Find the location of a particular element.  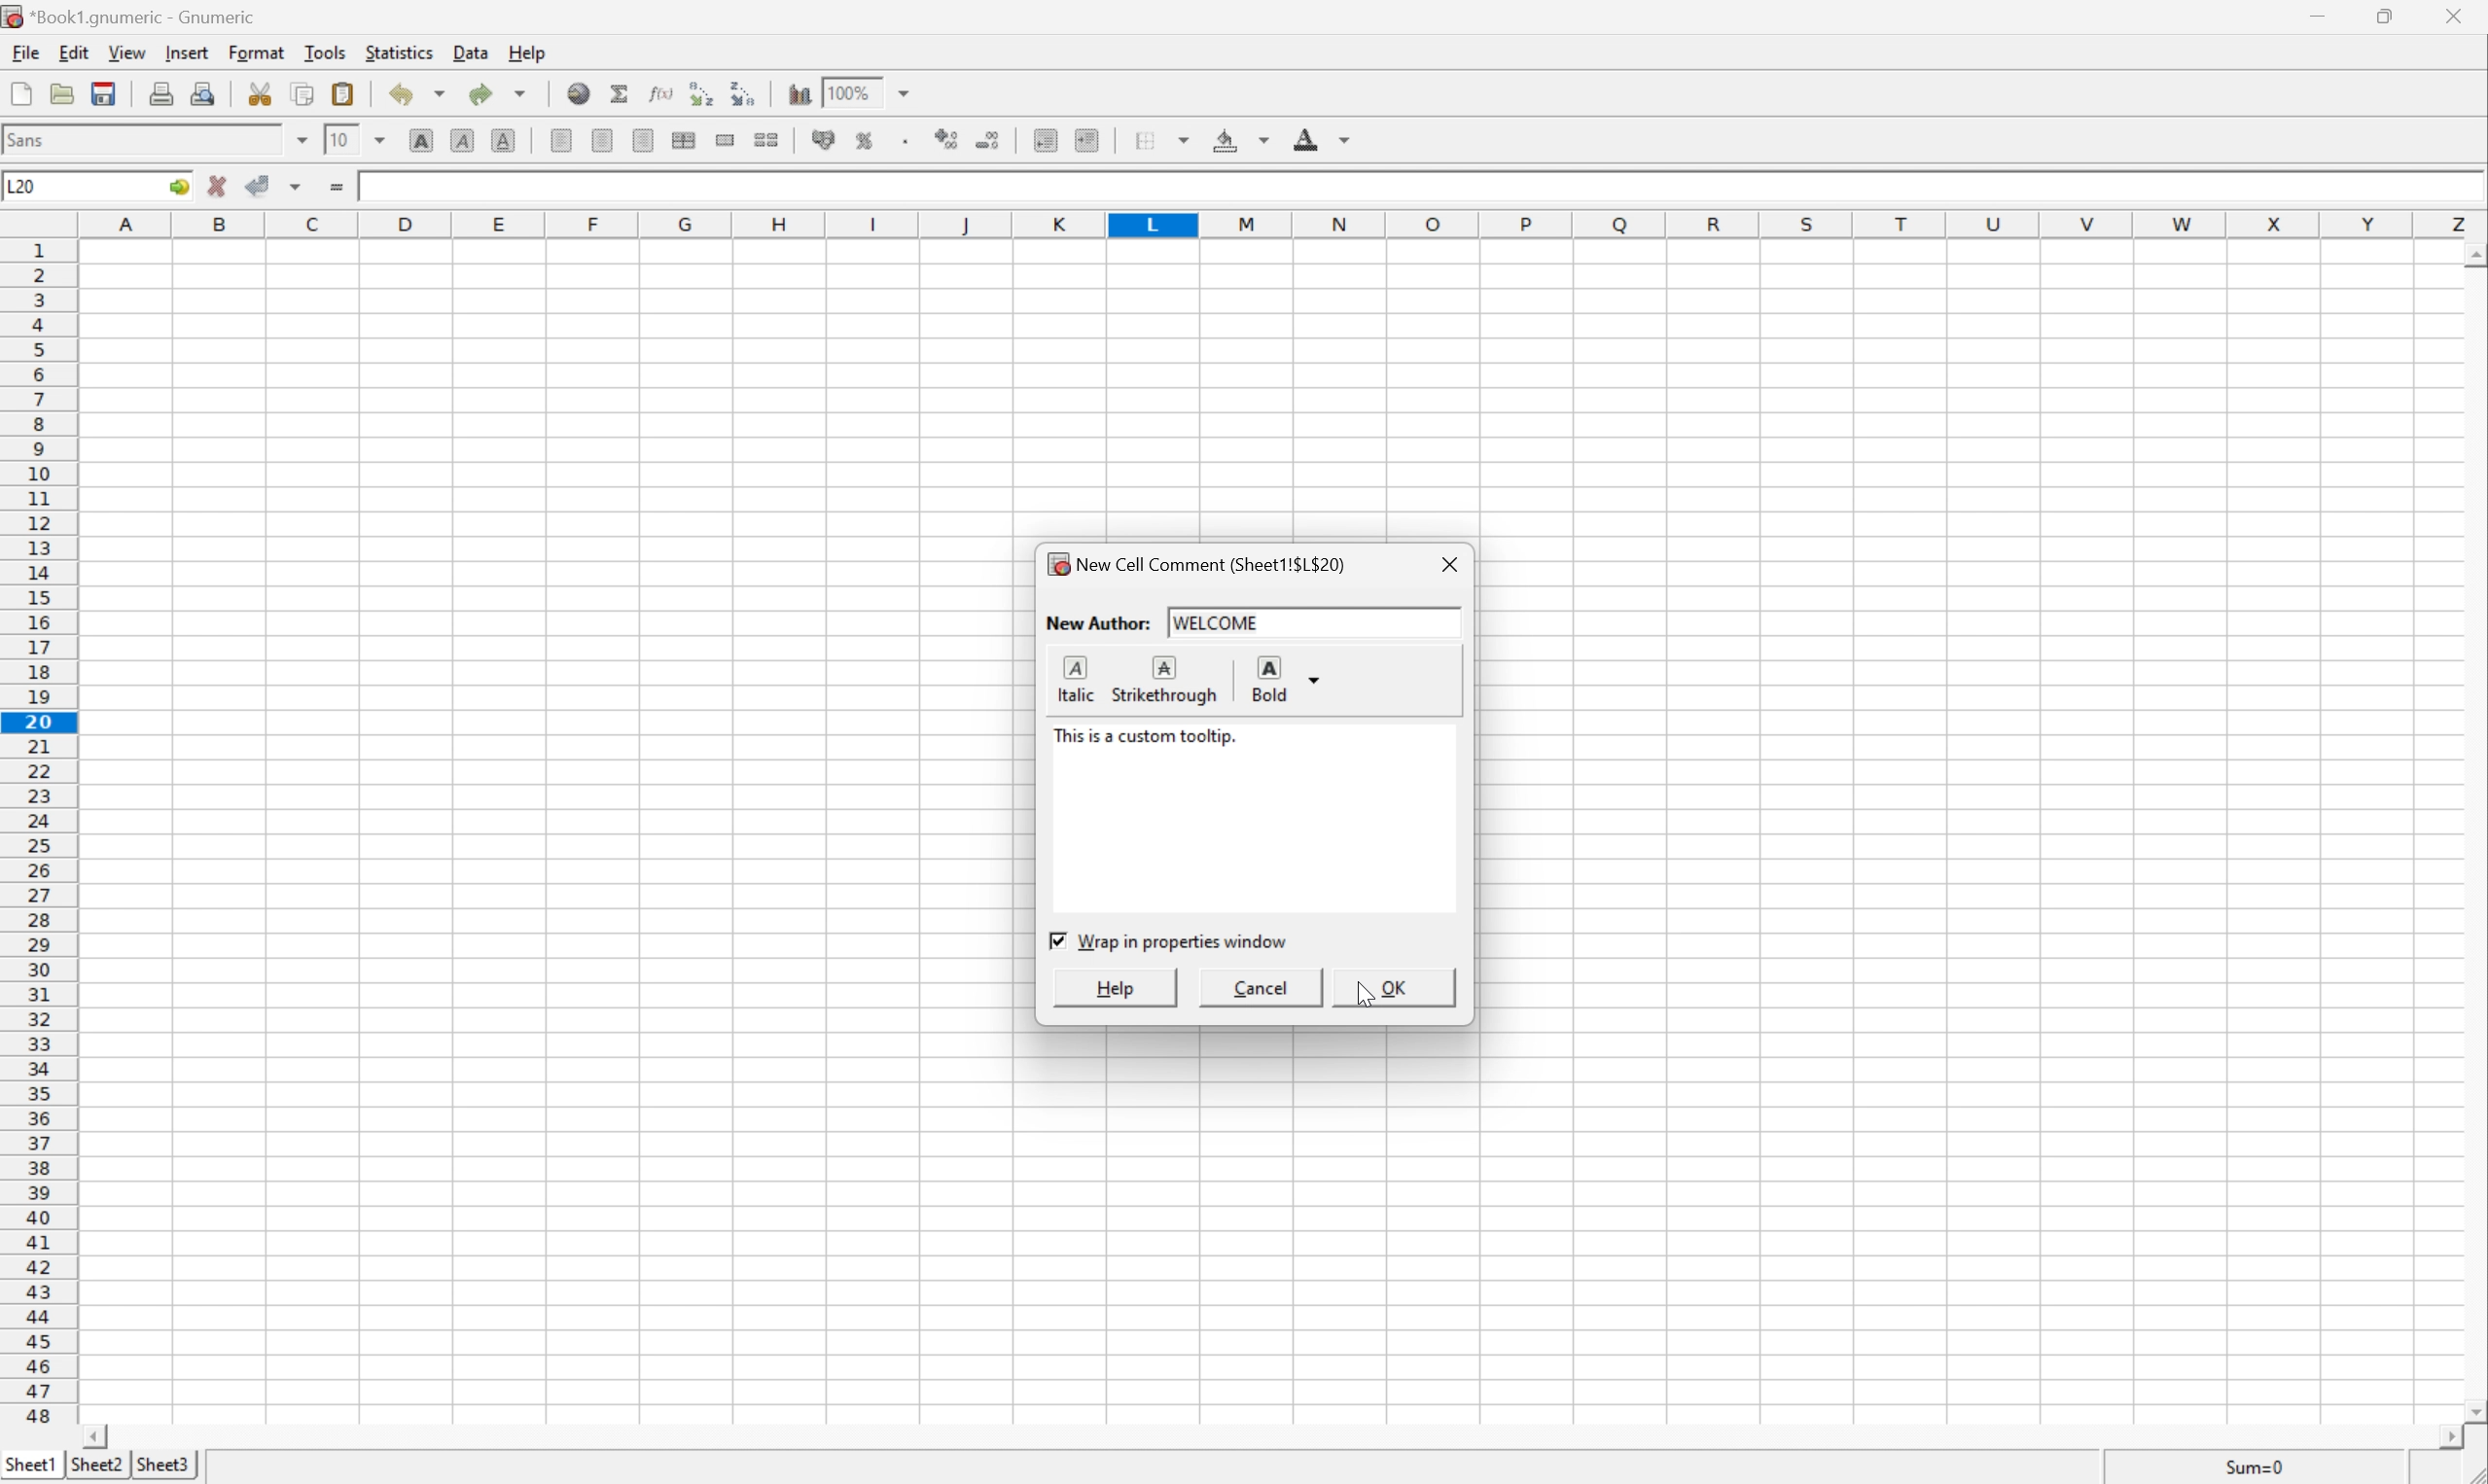

Scroll Right is located at coordinates (2437, 1437).